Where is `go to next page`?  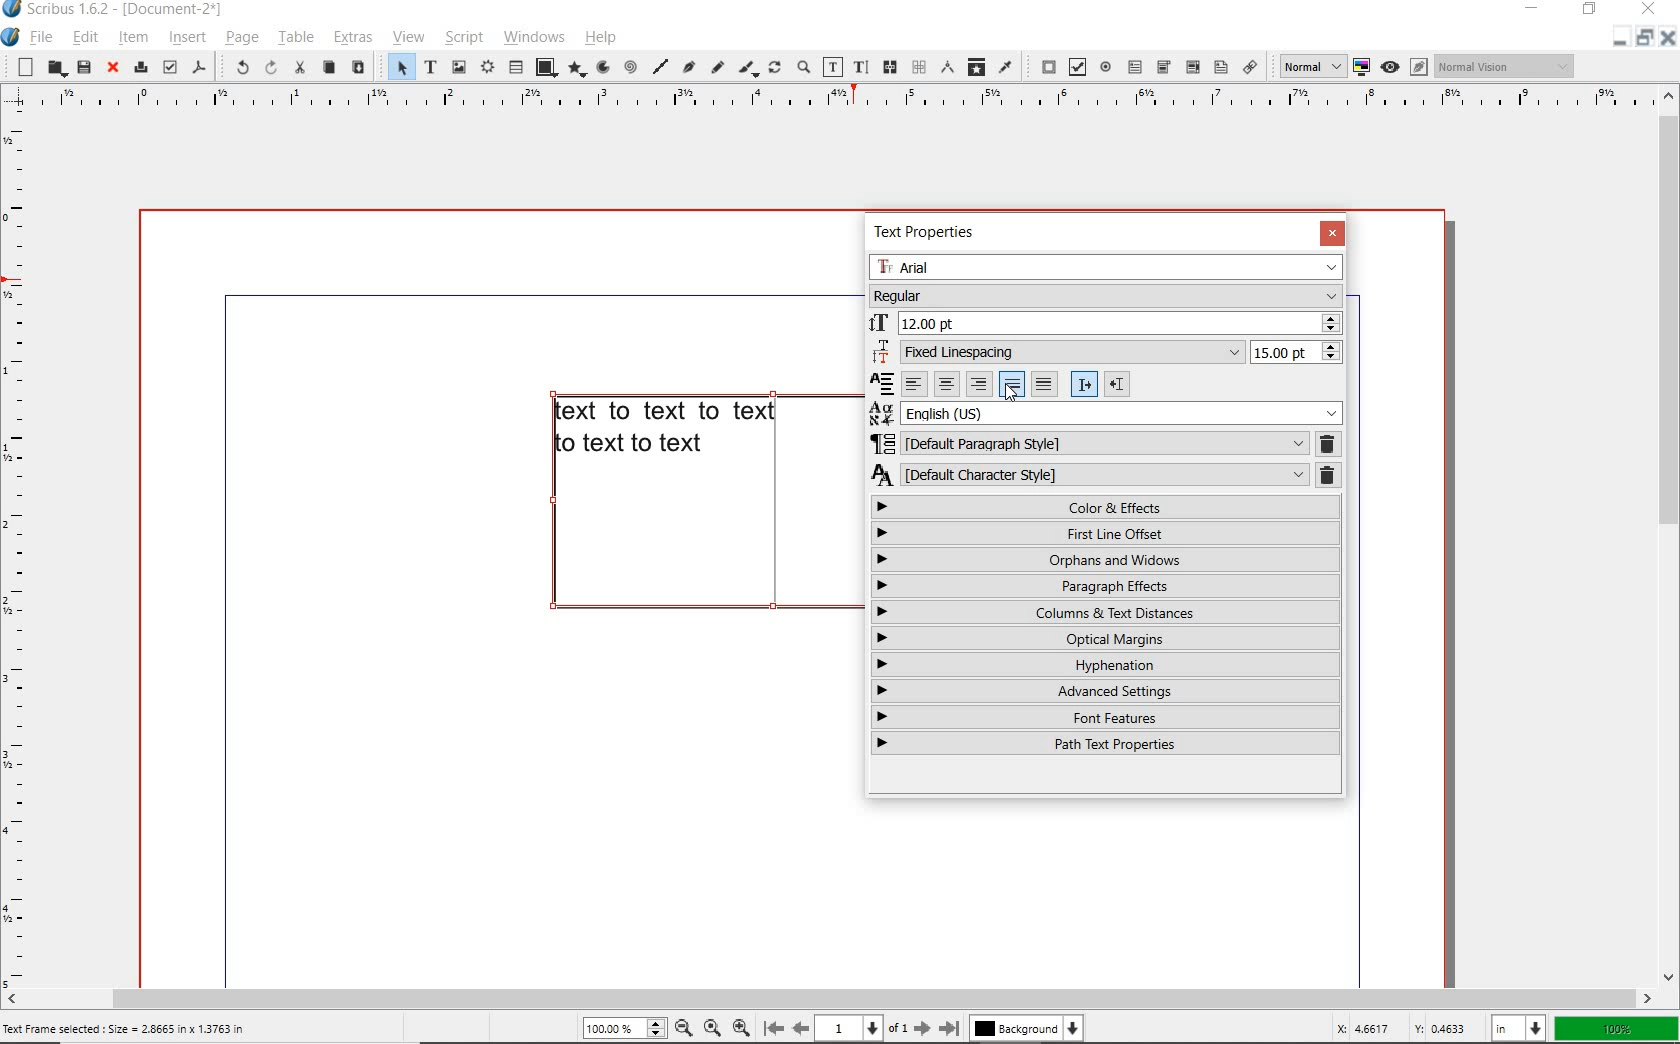 go to next page is located at coordinates (924, 1028).